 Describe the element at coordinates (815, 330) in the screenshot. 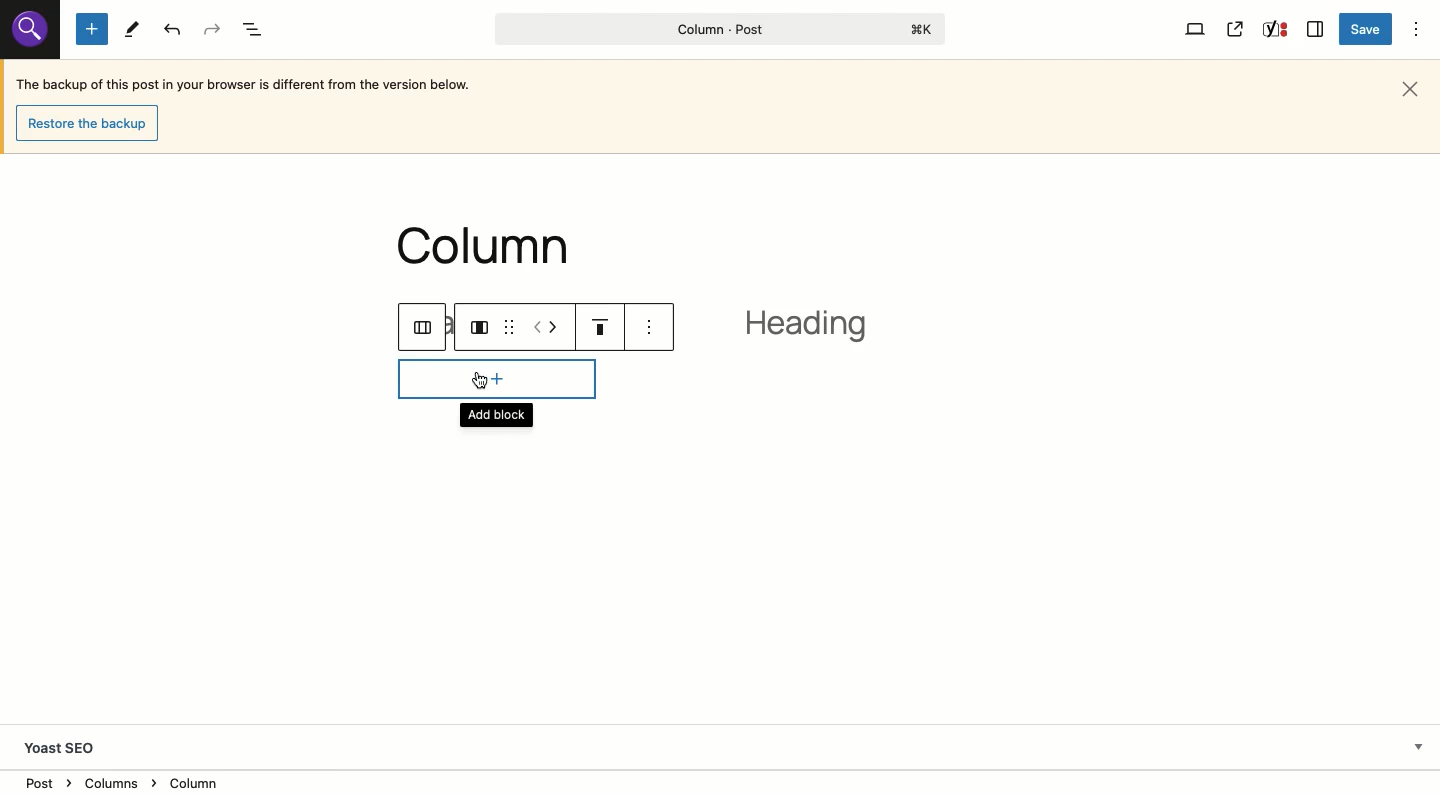

I see `heading` at that location.